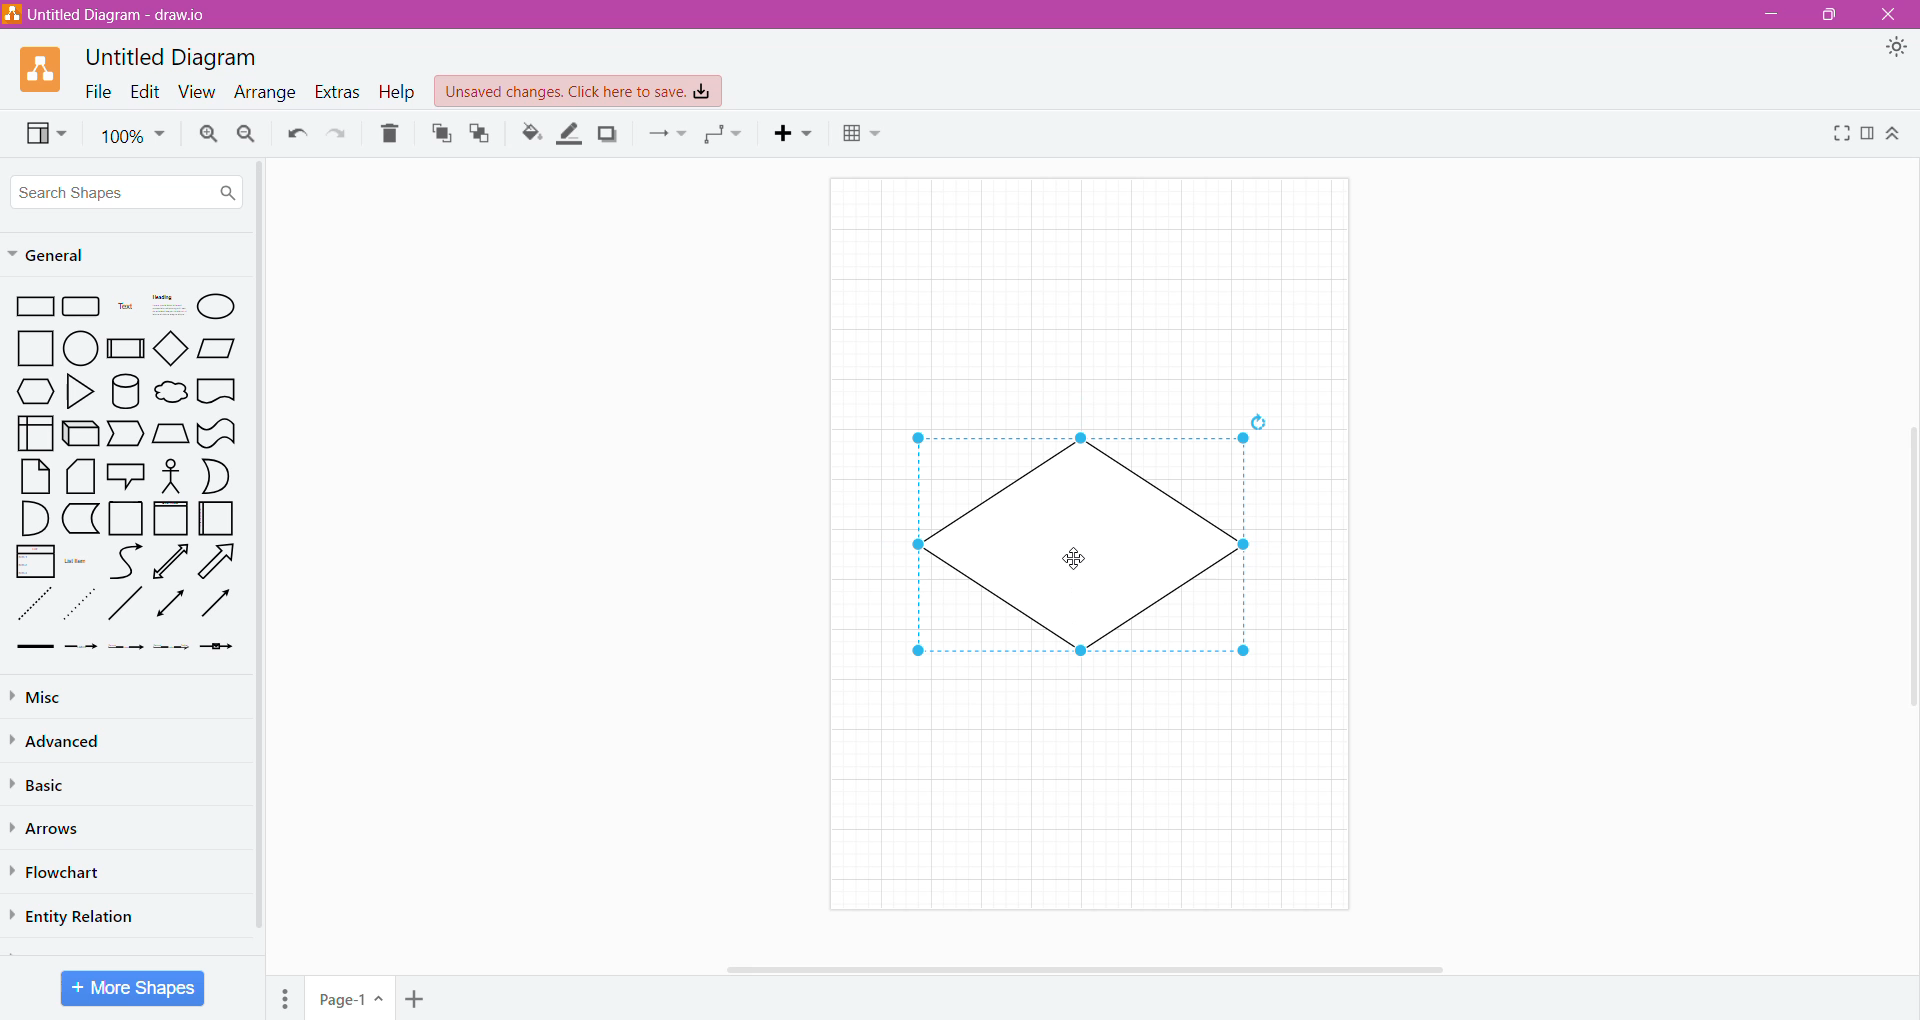  I want to click on Horizontal Scroll Bar, so click(1089, 967).